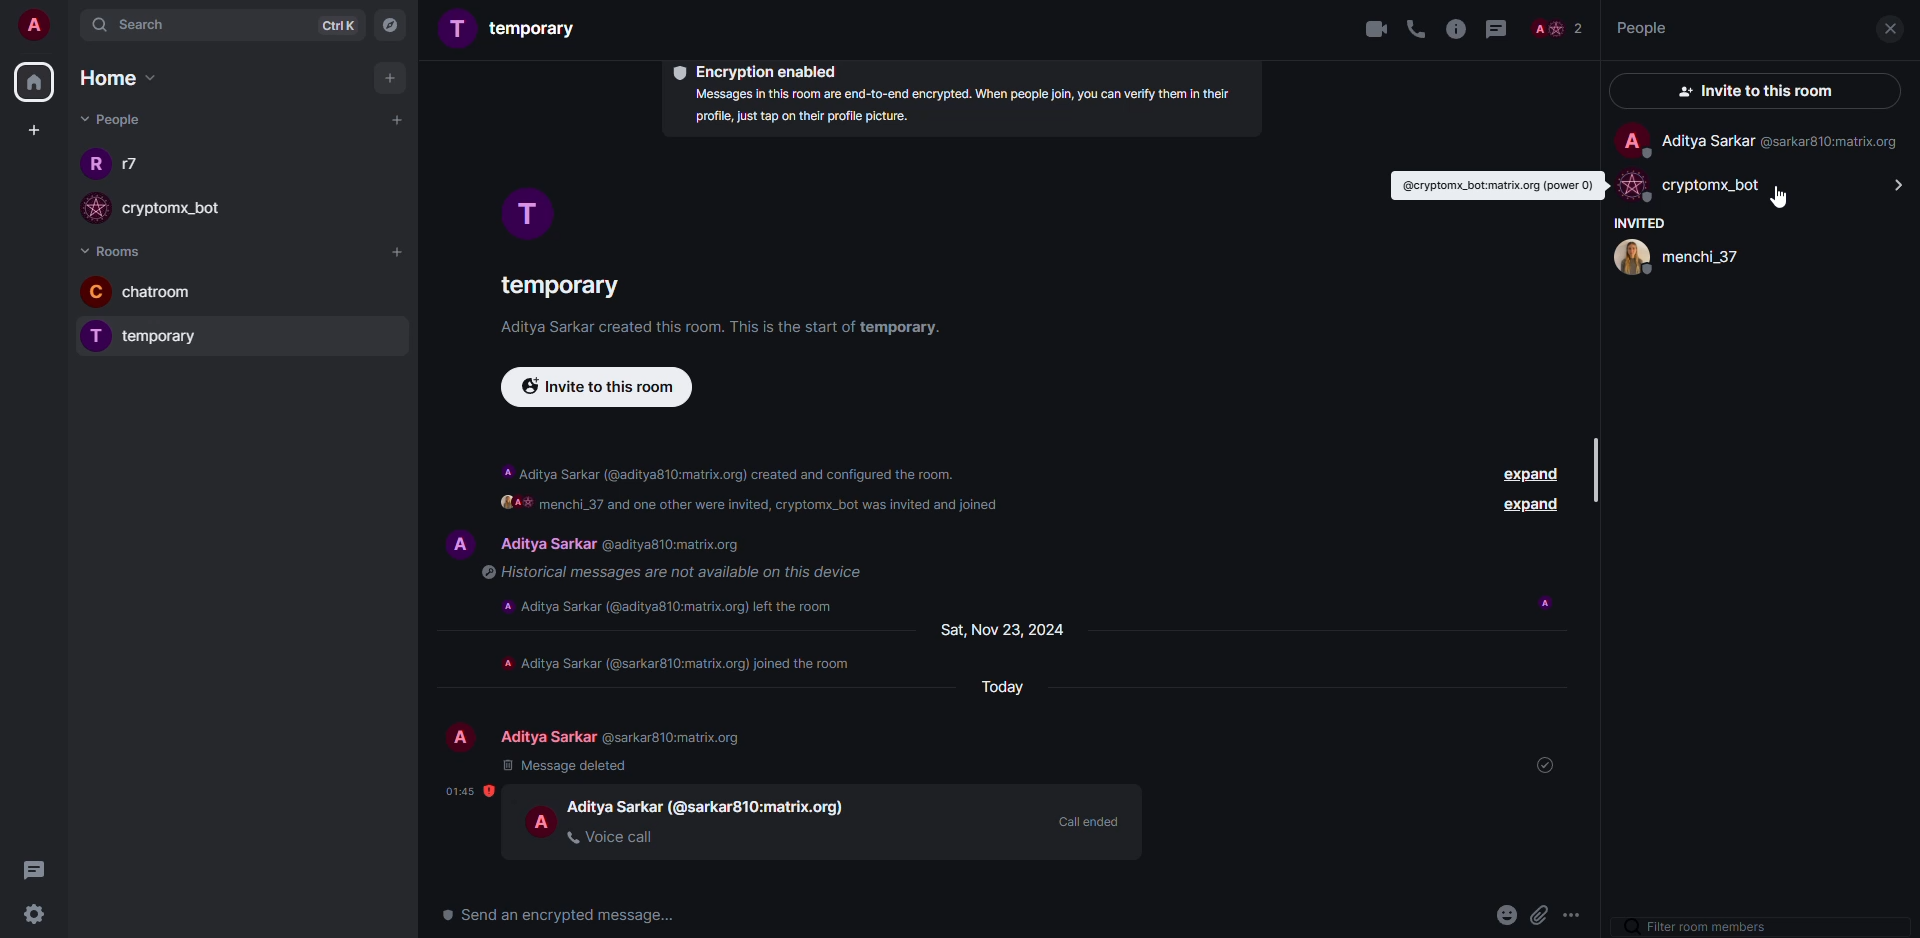 This screenshot has width=1920, height=938. I want to click on more, so click(1580, 914).